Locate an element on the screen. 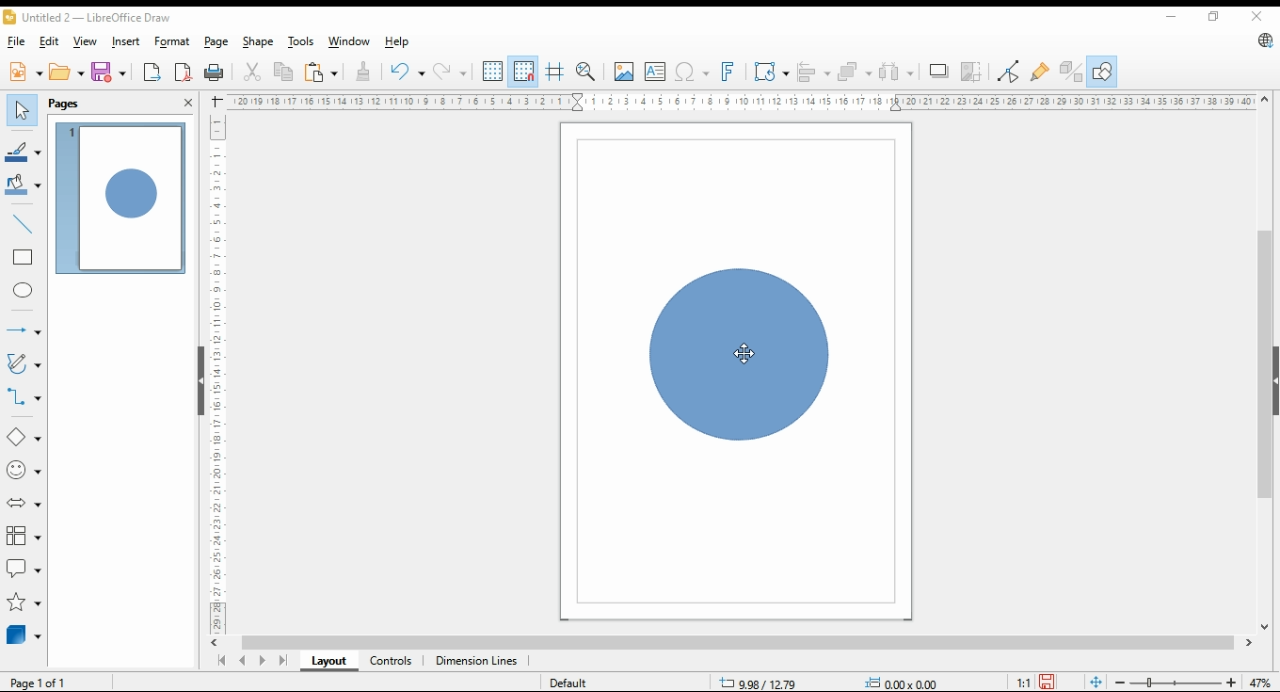 The image size is (1280, 692). clone formatting is located at coordinates (365, 72).